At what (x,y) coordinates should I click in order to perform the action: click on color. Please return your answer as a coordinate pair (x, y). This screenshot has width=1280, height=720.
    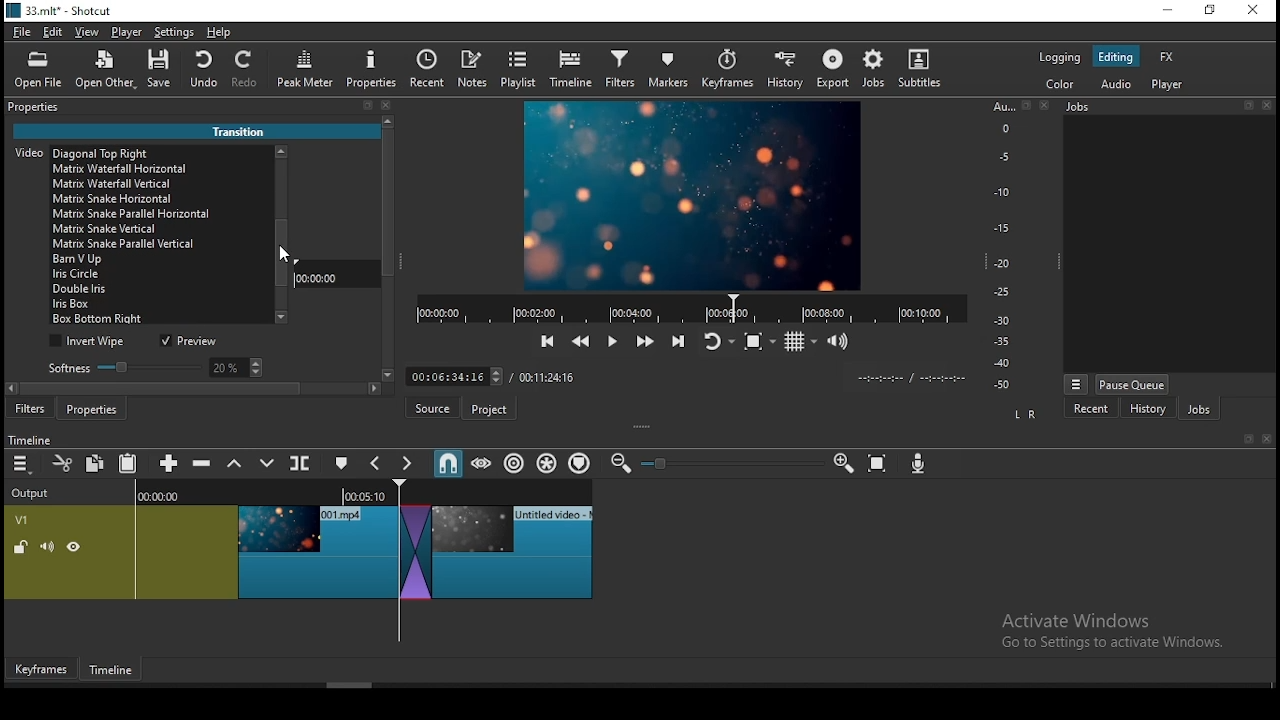
    Looking at the image, I should click on (1061, 85).